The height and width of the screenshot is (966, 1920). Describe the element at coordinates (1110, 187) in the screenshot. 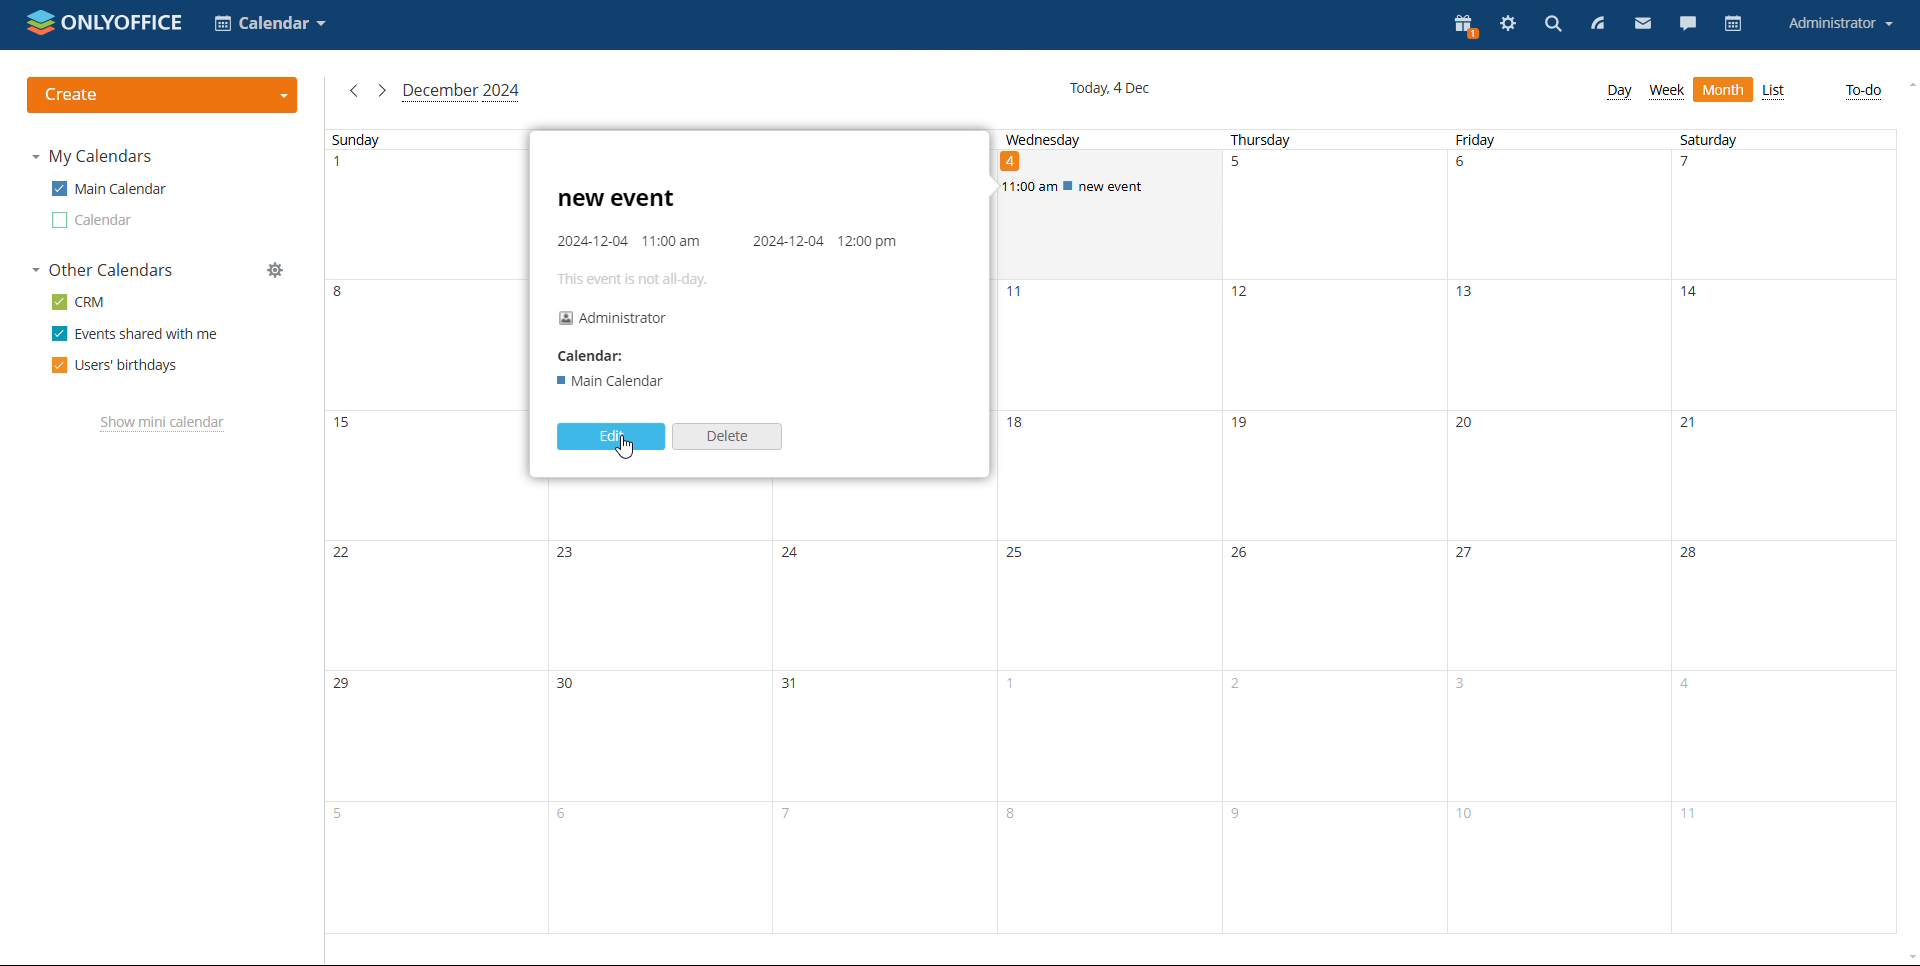

I see `scheduled event` at that location.